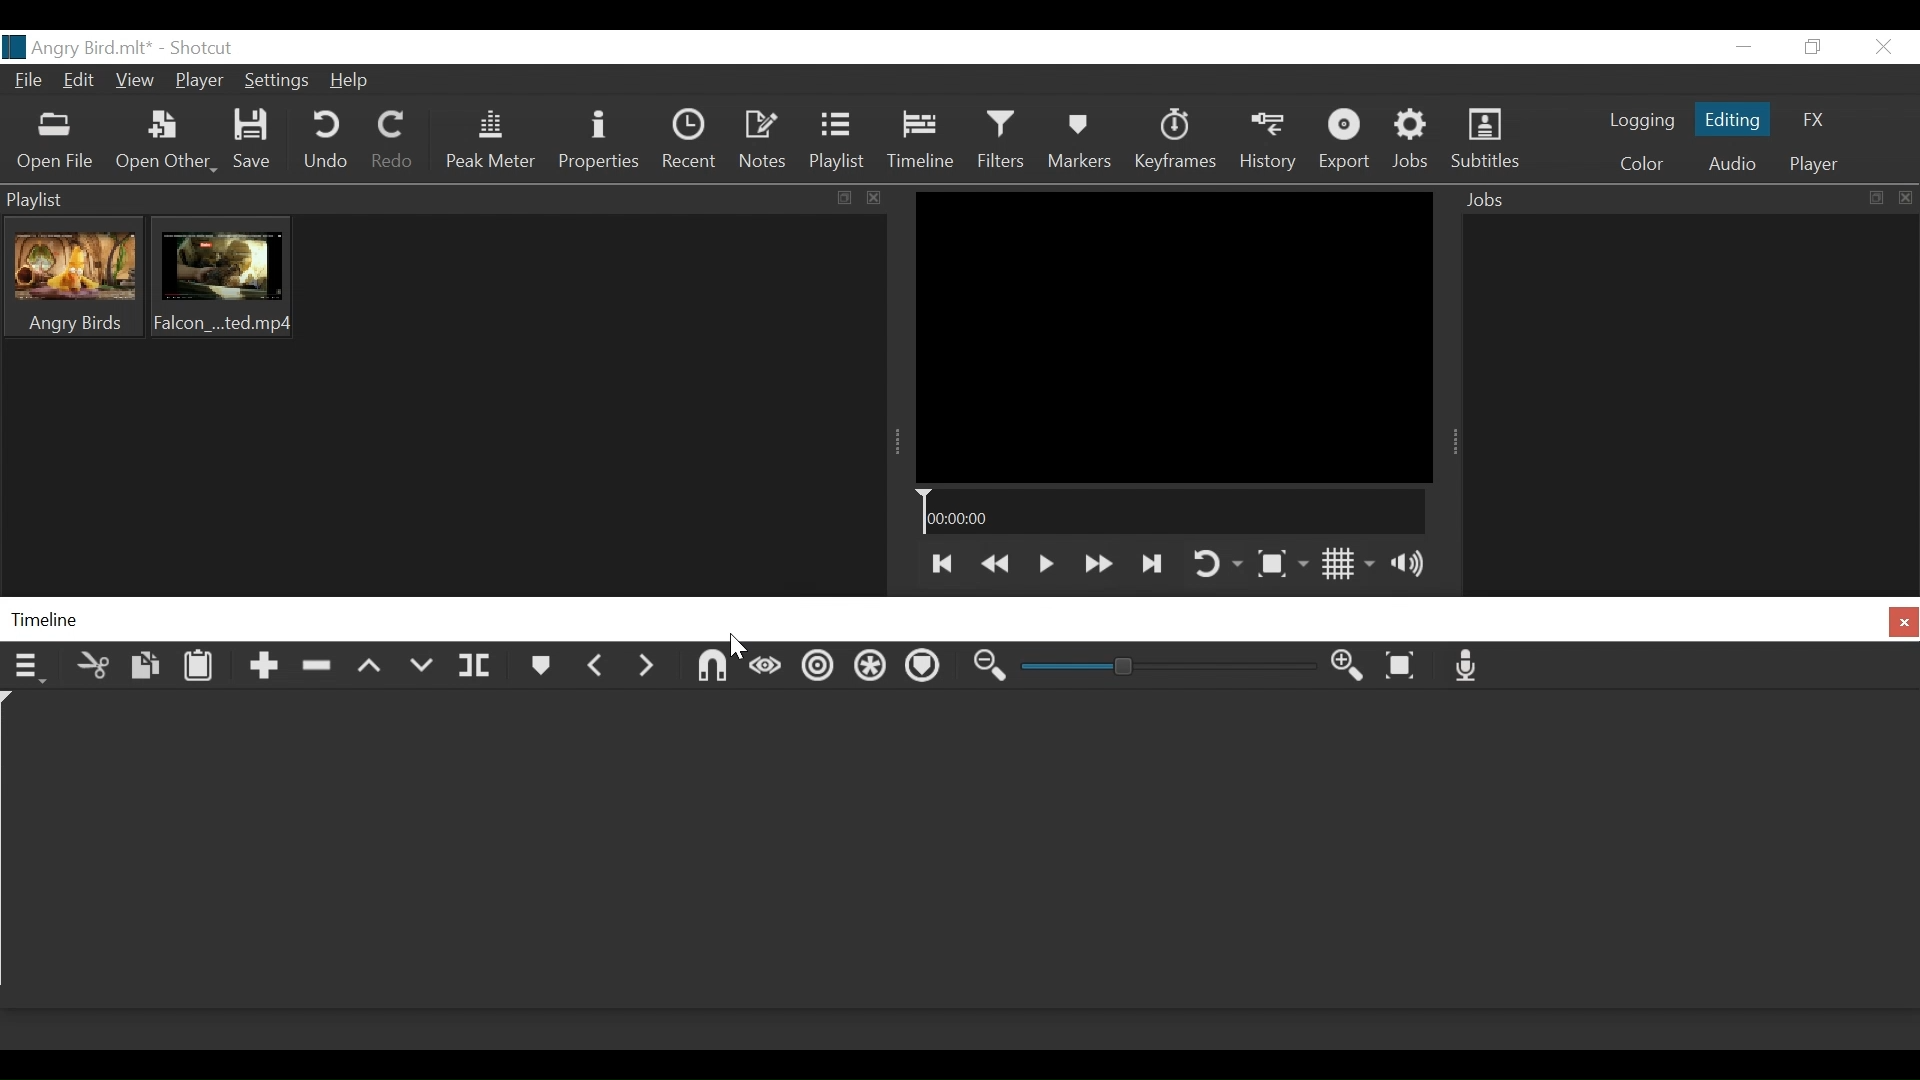 Image resolution: width=1920 pixels, height=1080 pixels. I want to click on Edit, so click(81, 81).